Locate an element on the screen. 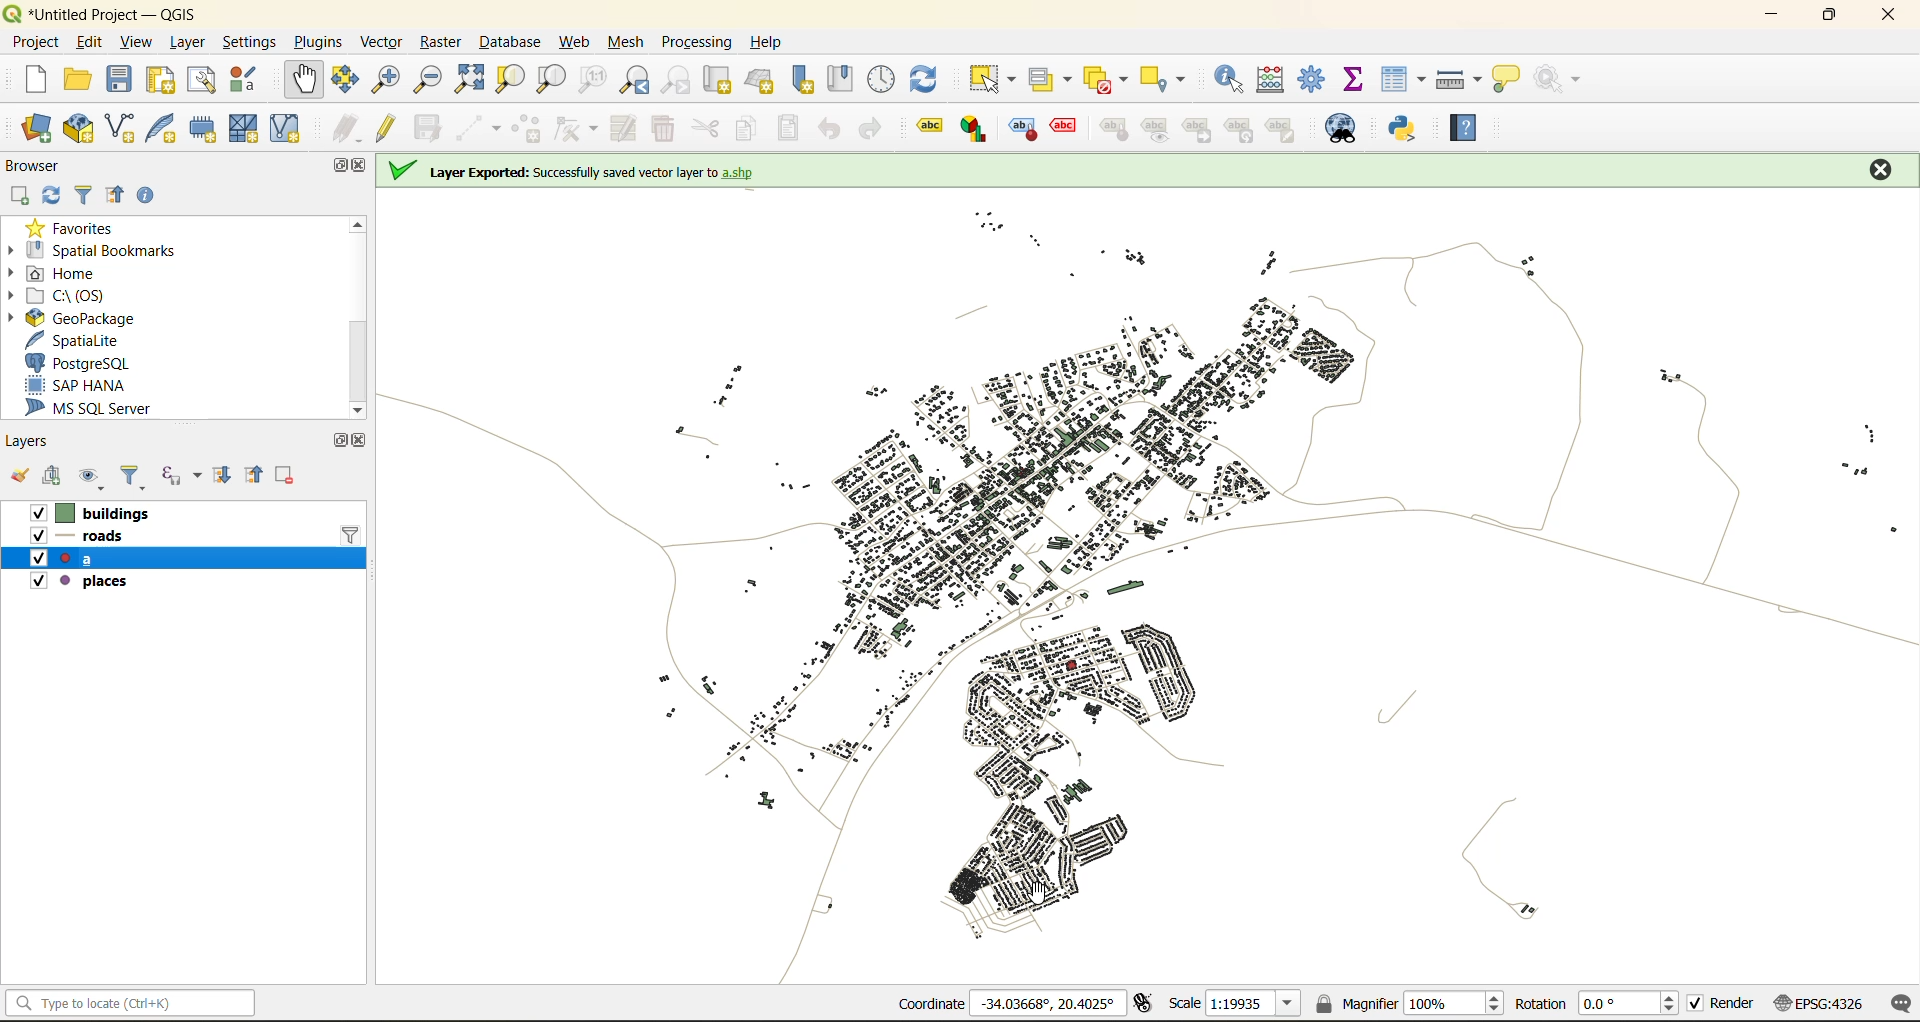  select value is located at coordinates (1043, 78).